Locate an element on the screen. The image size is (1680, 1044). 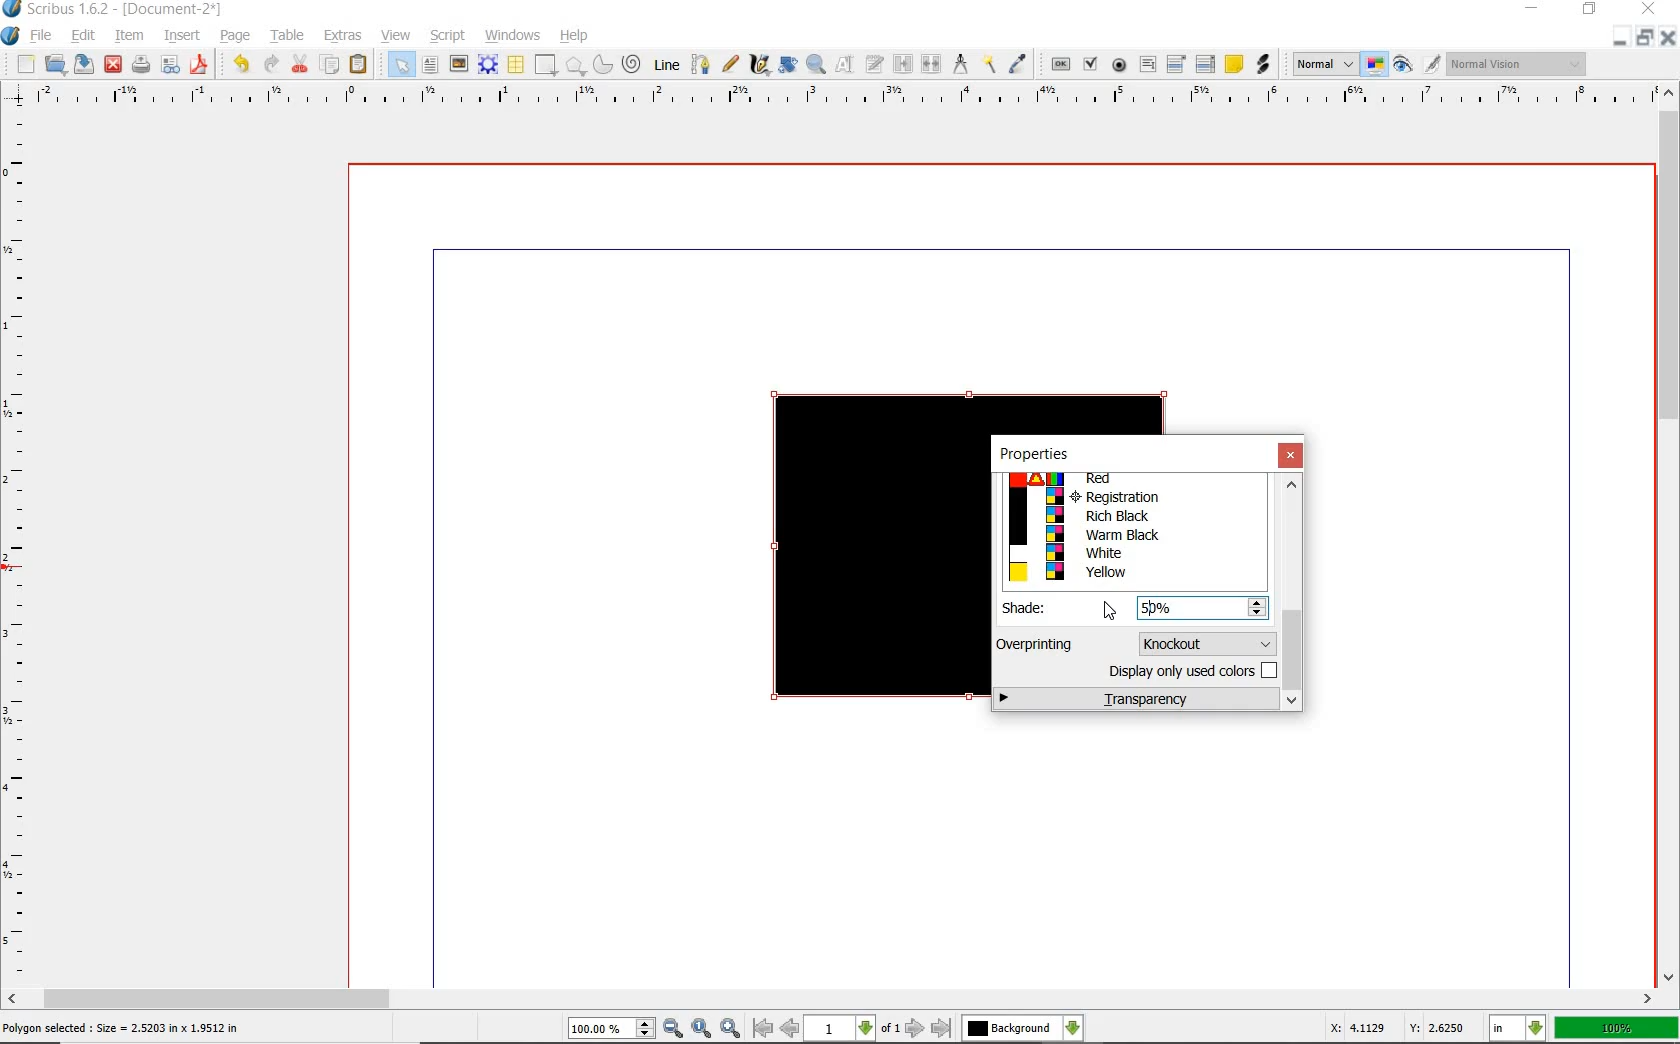
scrollbar is located at coordinates (1668, 535).